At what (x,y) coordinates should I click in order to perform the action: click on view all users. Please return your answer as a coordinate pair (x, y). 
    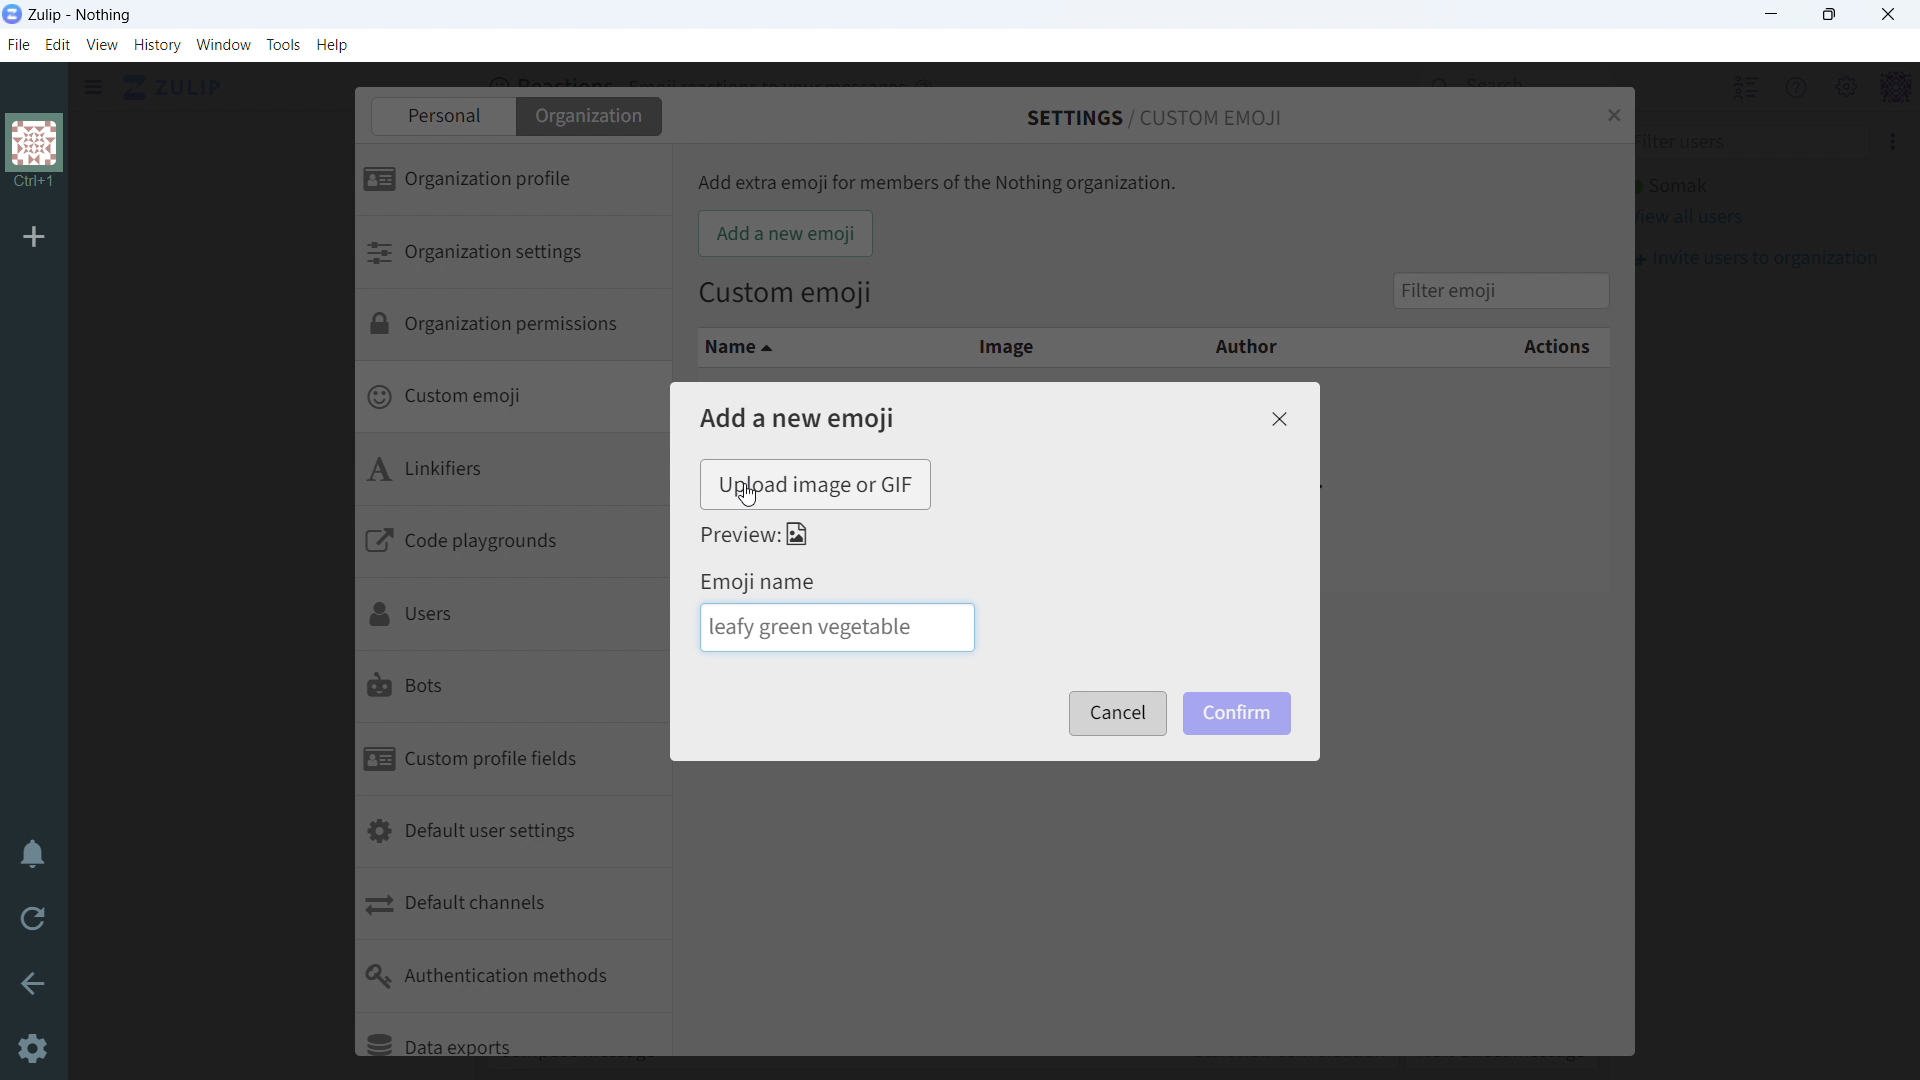
    Looking at the image, I should click on (1689, 218).